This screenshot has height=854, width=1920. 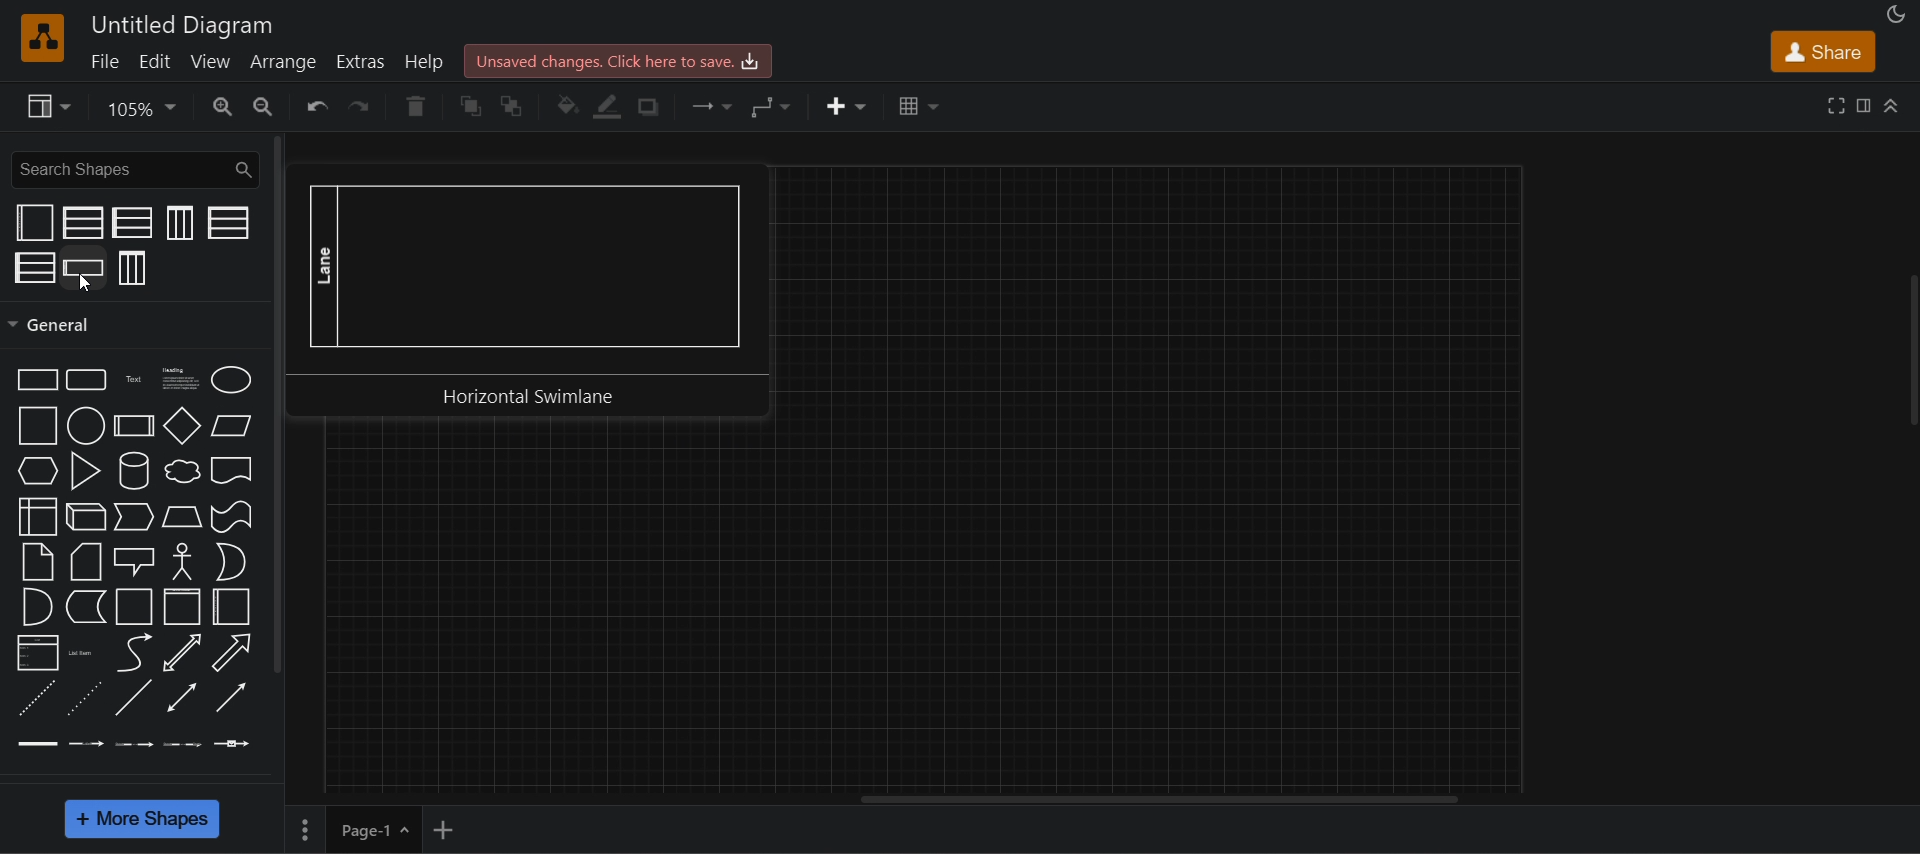 What do you see at coordinates (364, 63) in the screenshot?
I see `extras` at bounding box center [364, 63].